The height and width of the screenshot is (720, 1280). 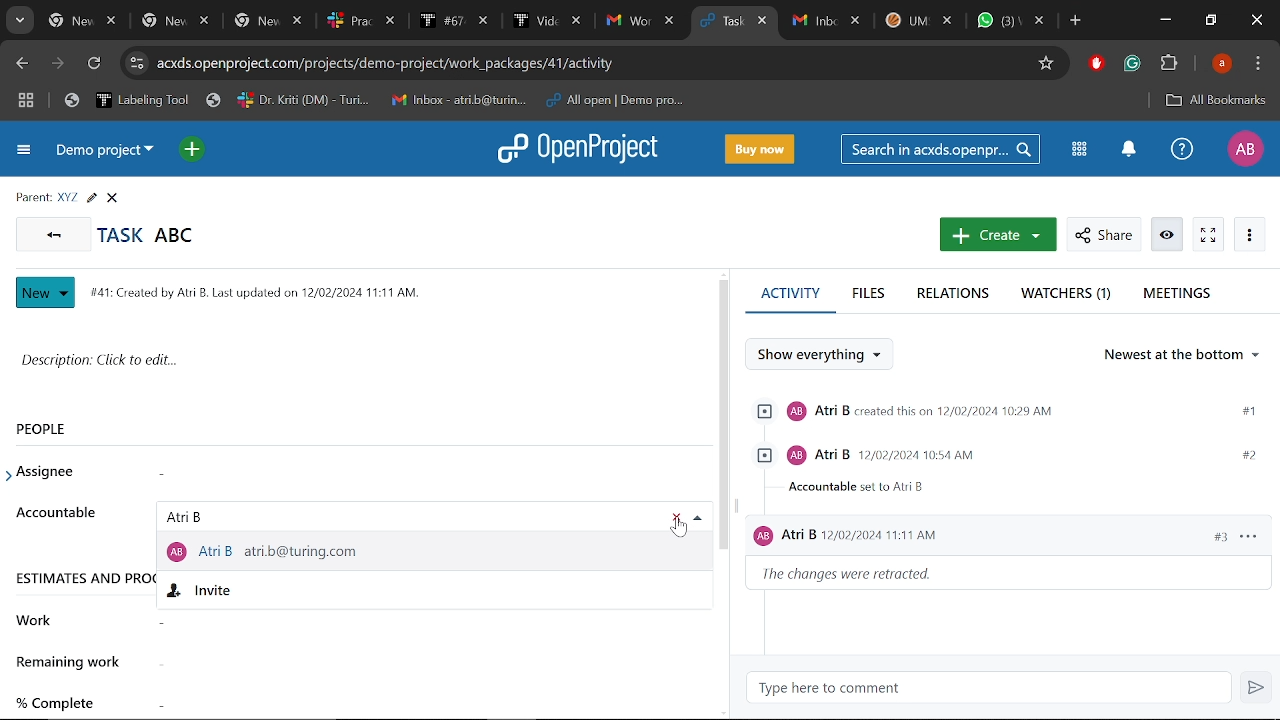 What do you see at coordinates (50, 472) in the screenshot?
I see `Assignee` at bounding box center [50, 472].